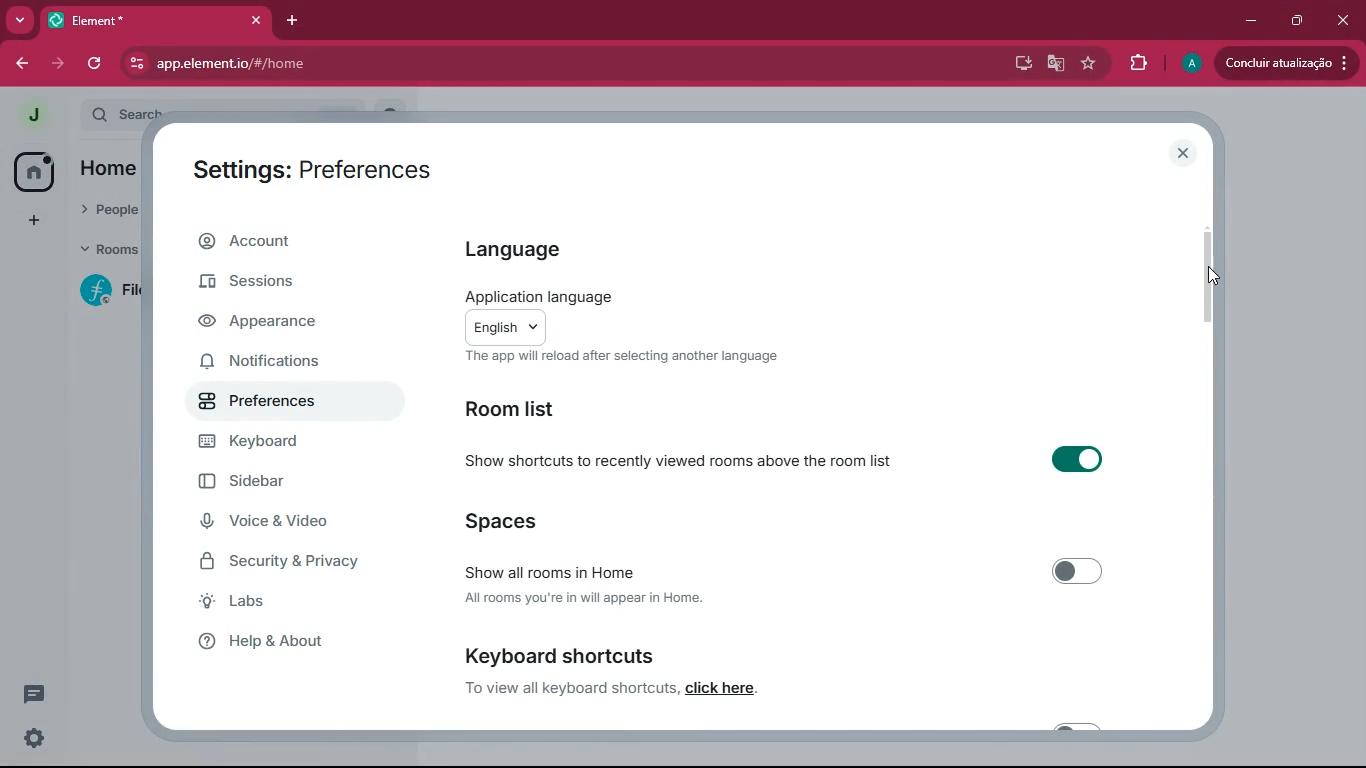 The image size is (1366, 768). Describe the element at coordinates (1187, 63) in the screenshot. I see `profile` at that location.